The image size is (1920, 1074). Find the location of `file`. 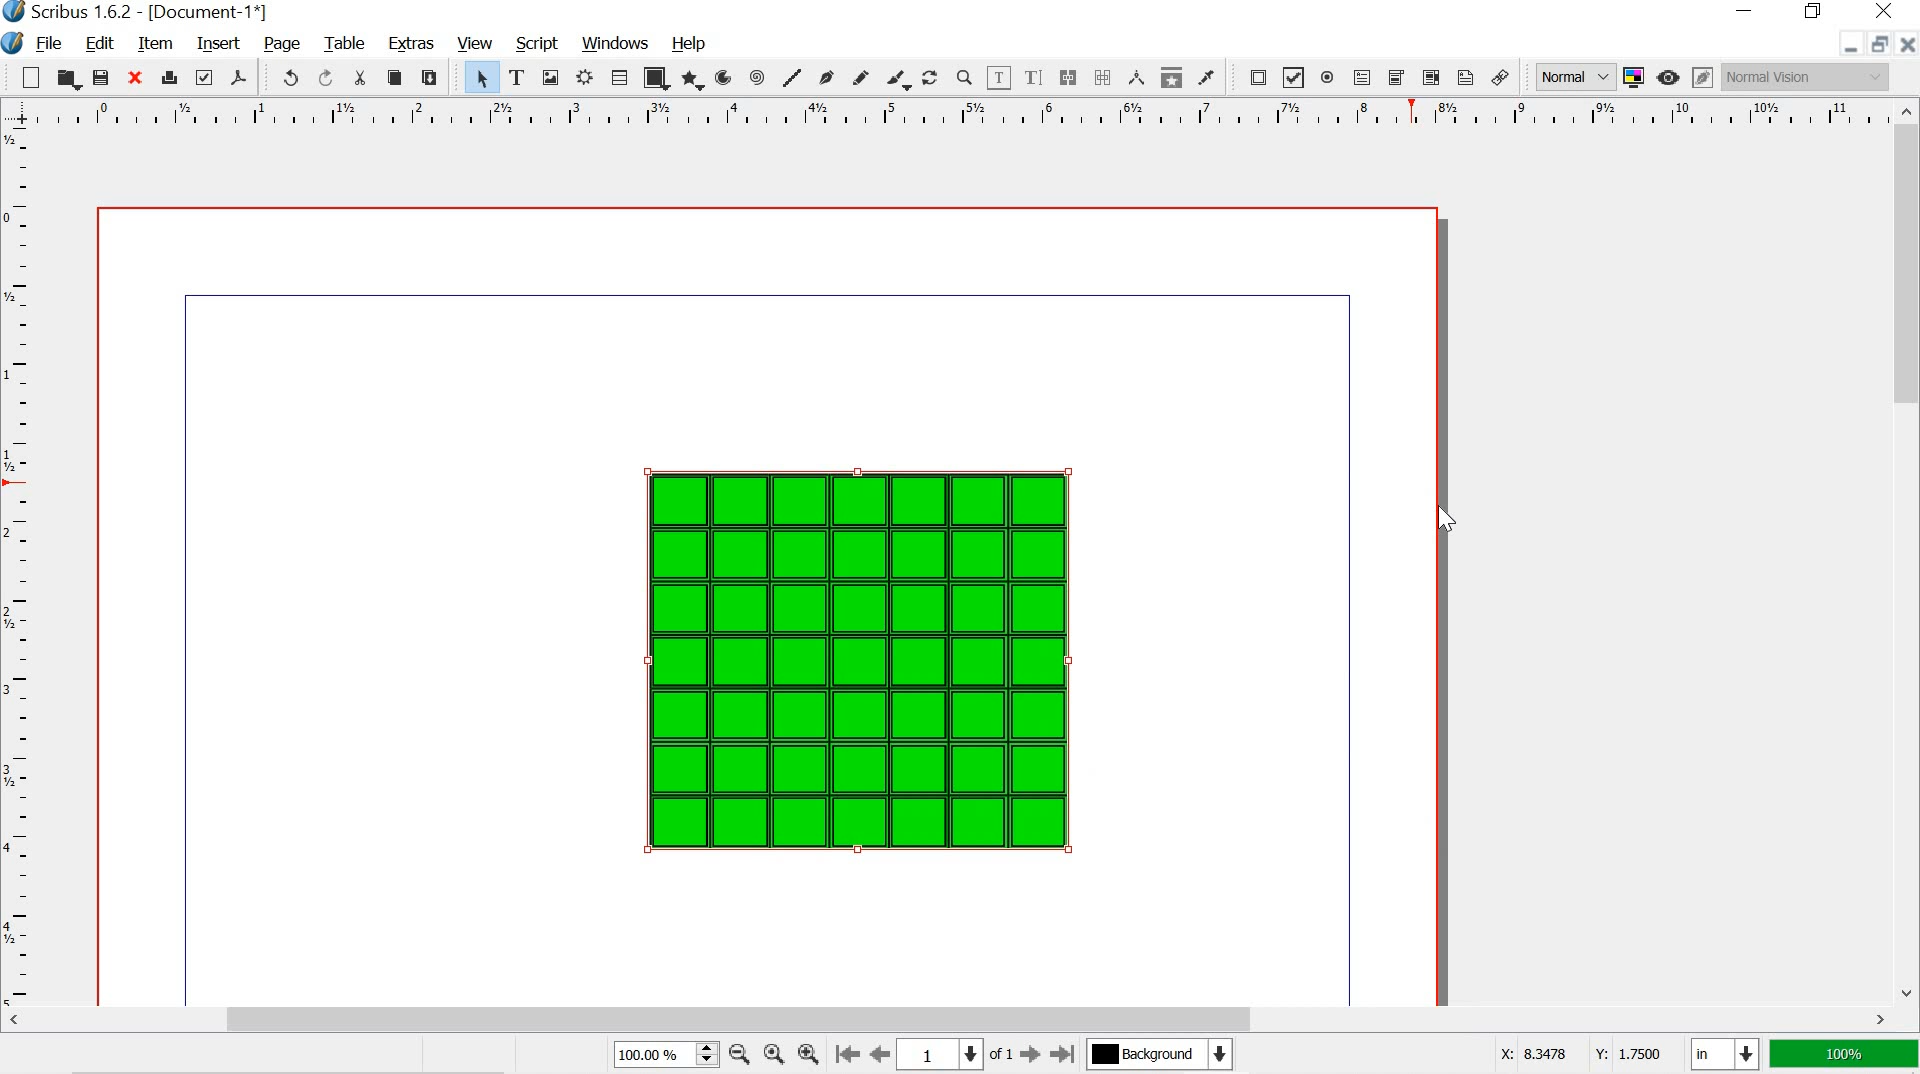

file is located at coordinates (48, 45).